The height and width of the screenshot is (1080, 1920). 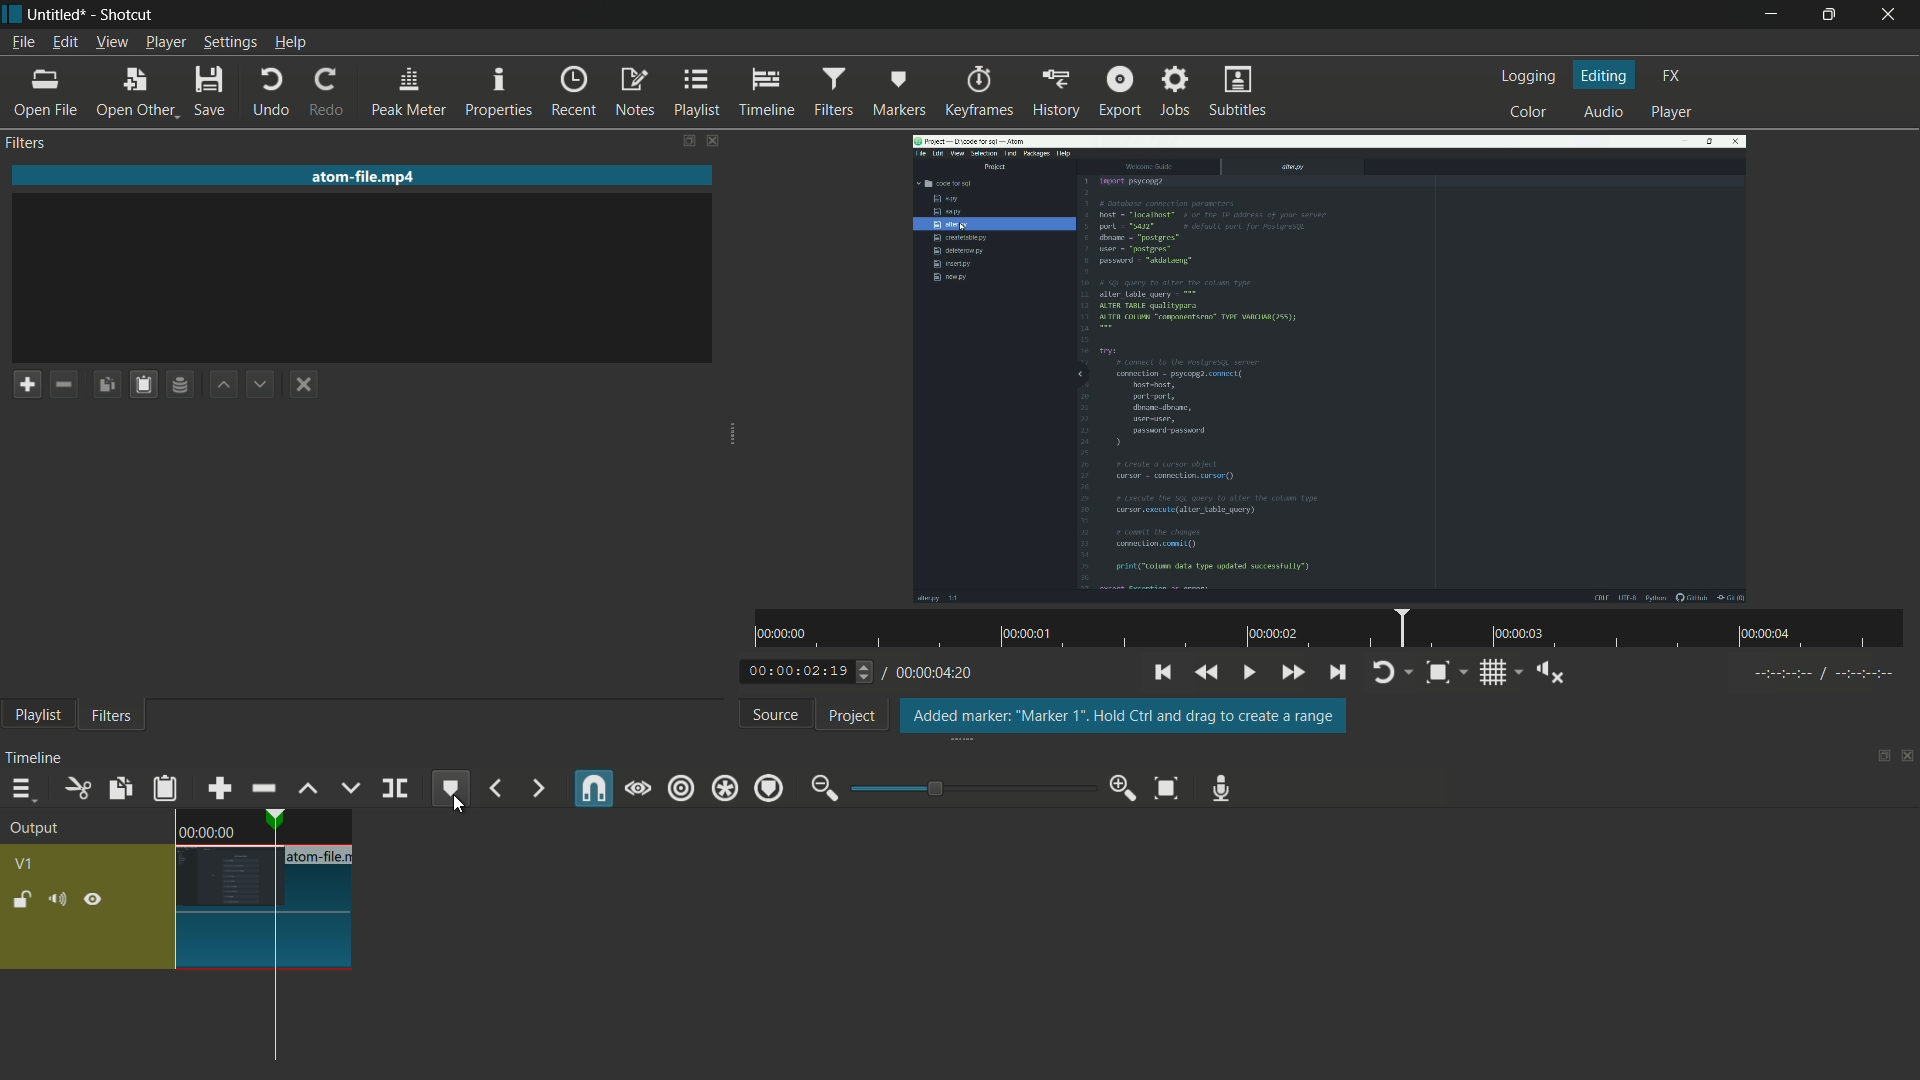 What do you see at coordinates (1222, 790) in the screenshot?
I see `record audio` at bounding box center [1222, 790].